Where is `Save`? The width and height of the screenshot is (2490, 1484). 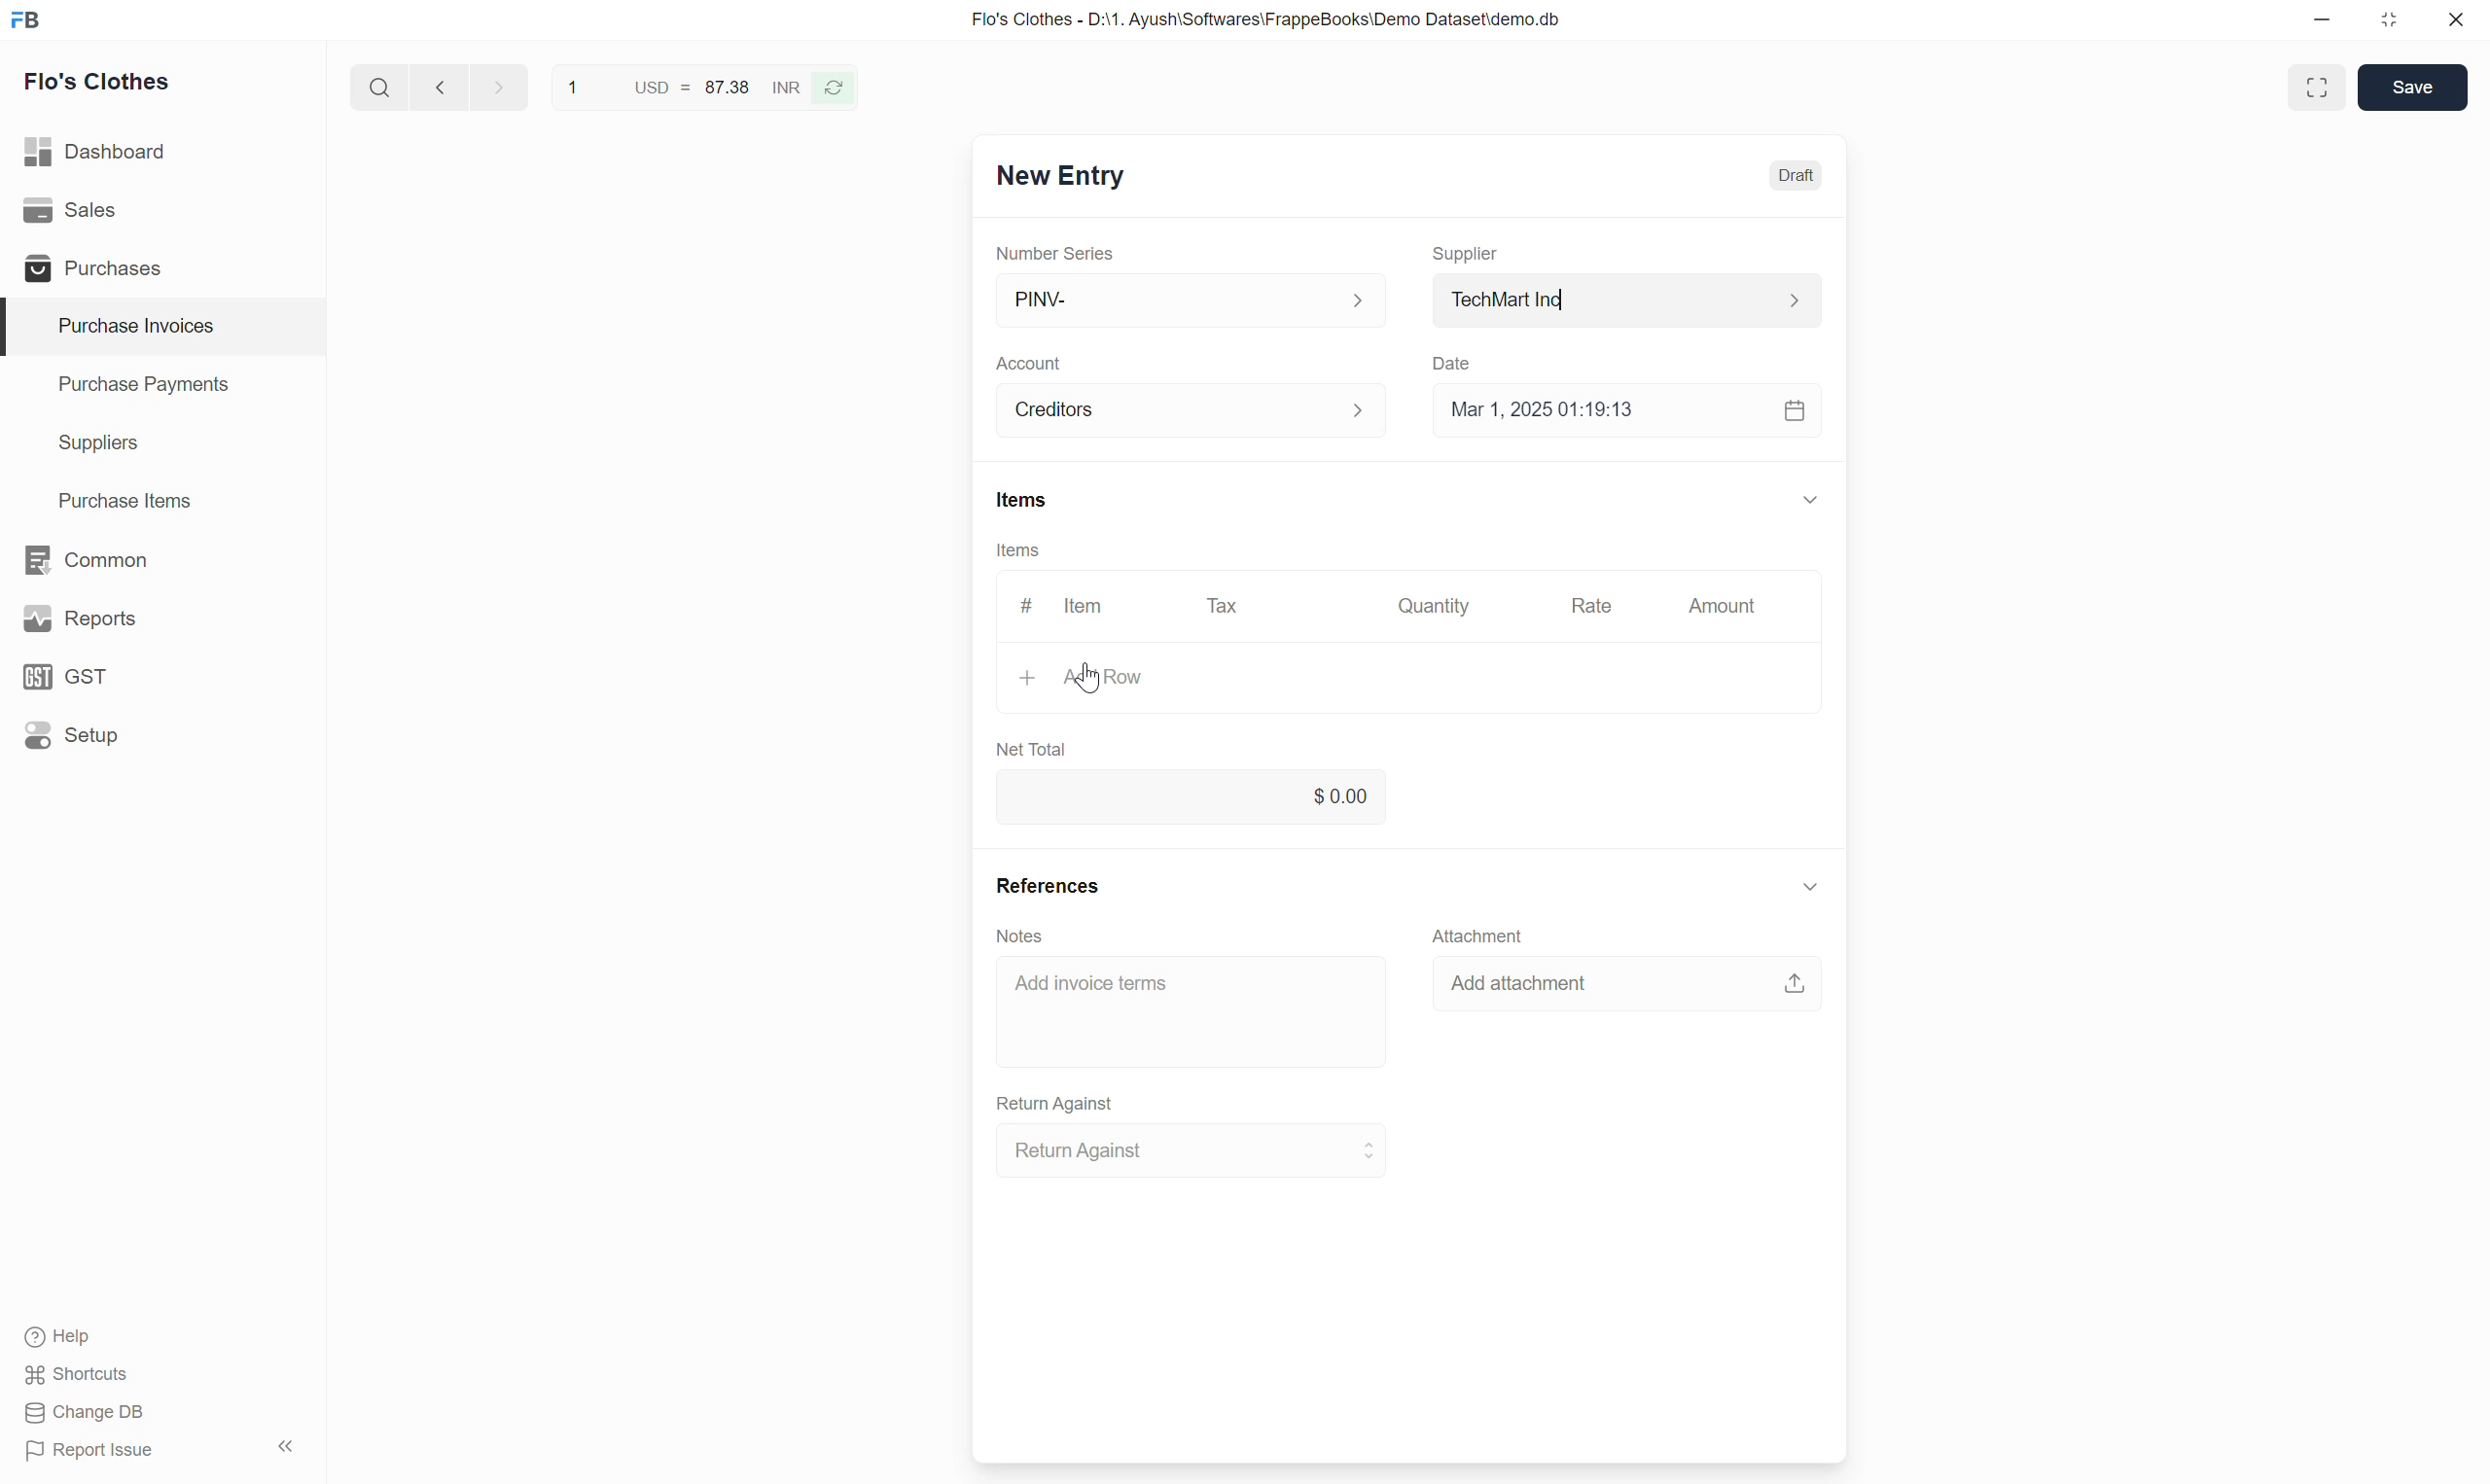
Save is located at coordinates (2411, 86).